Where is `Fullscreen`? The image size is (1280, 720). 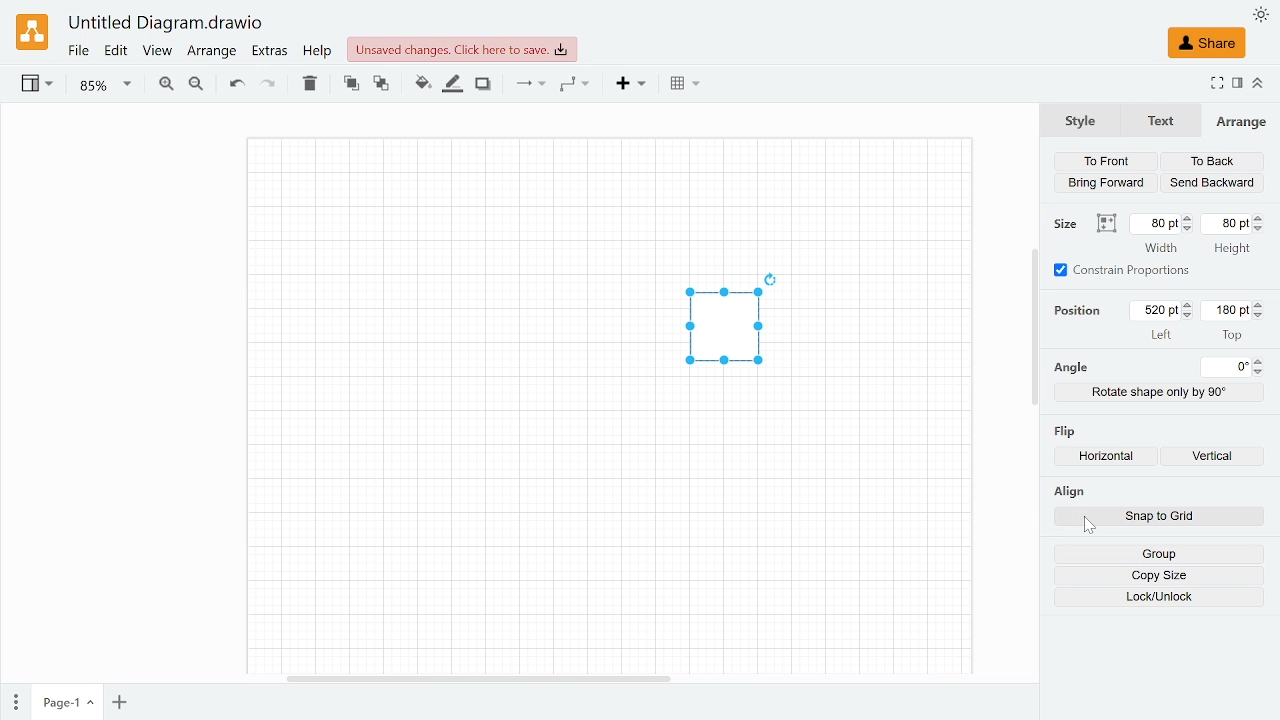
Fullscreen is located at coordinates (1216, 85).